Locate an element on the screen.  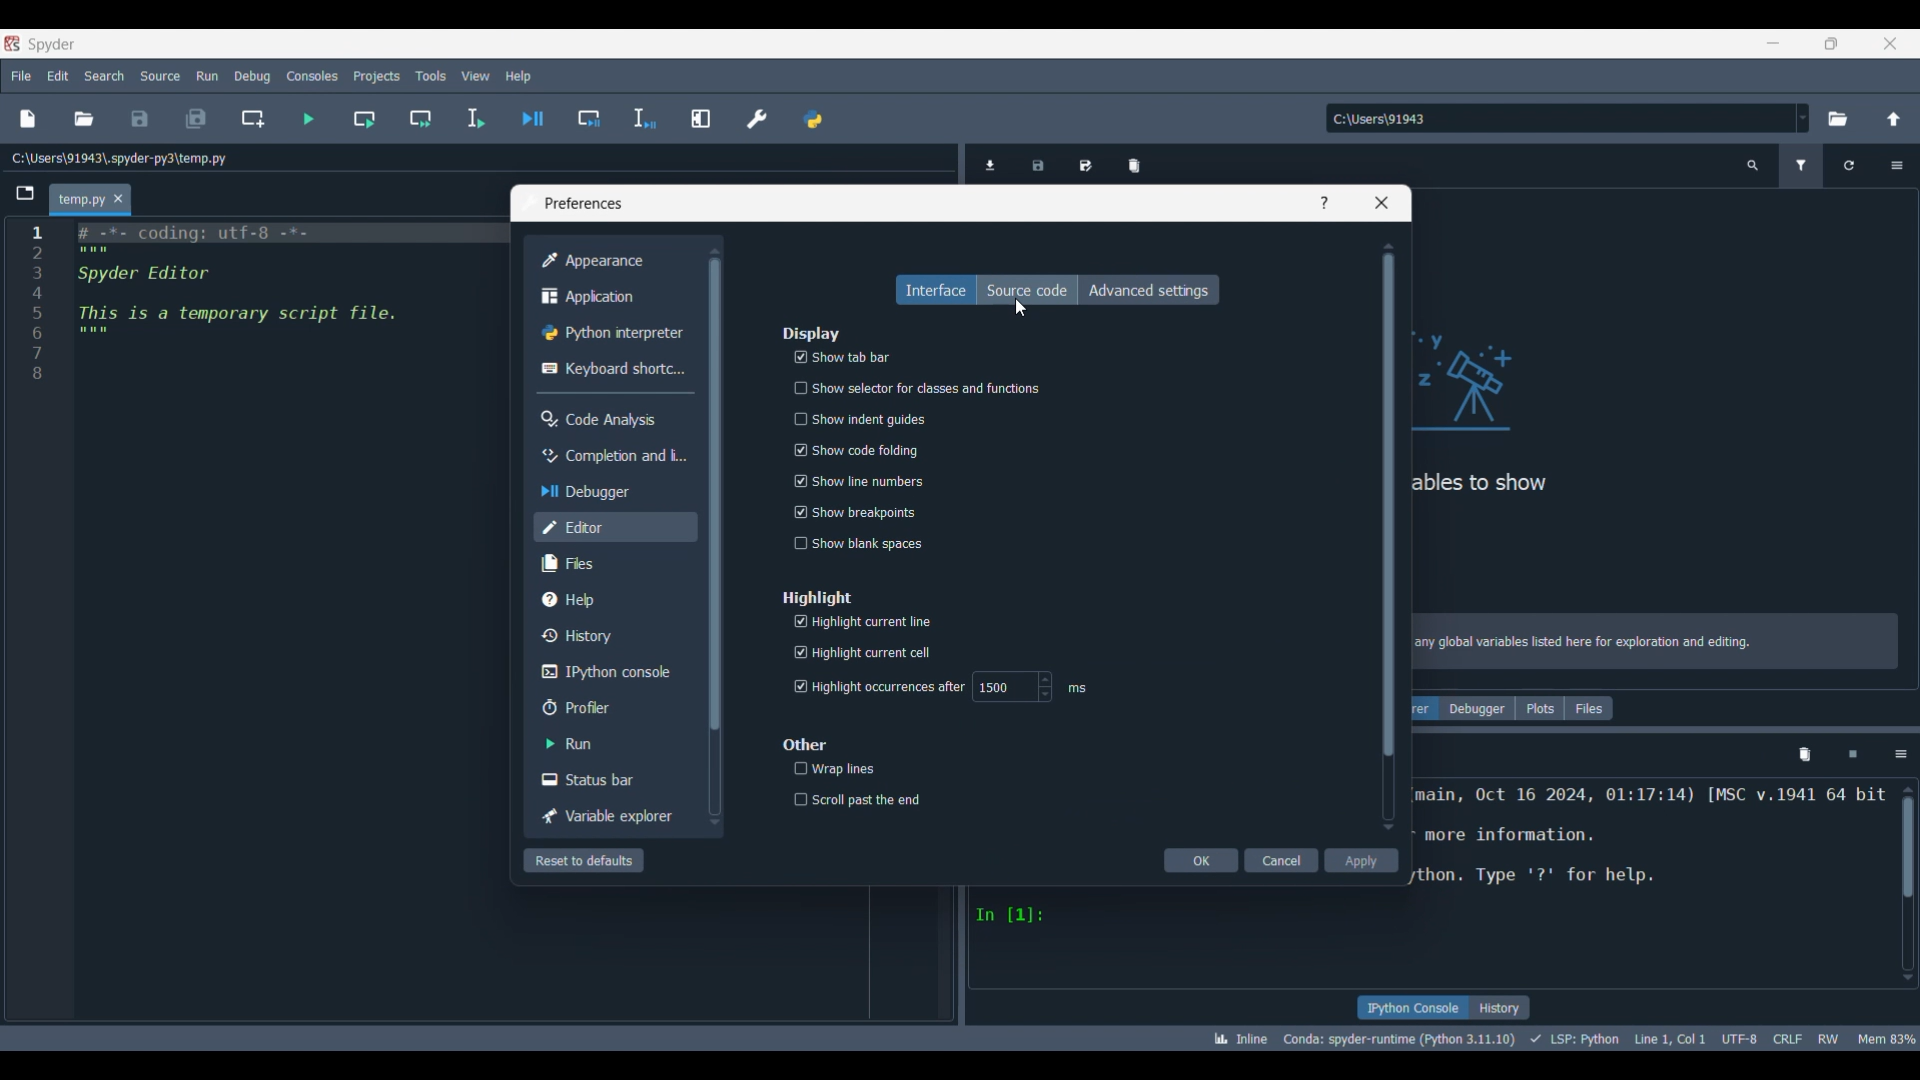
Source menu is located at coordinates (160, 76).